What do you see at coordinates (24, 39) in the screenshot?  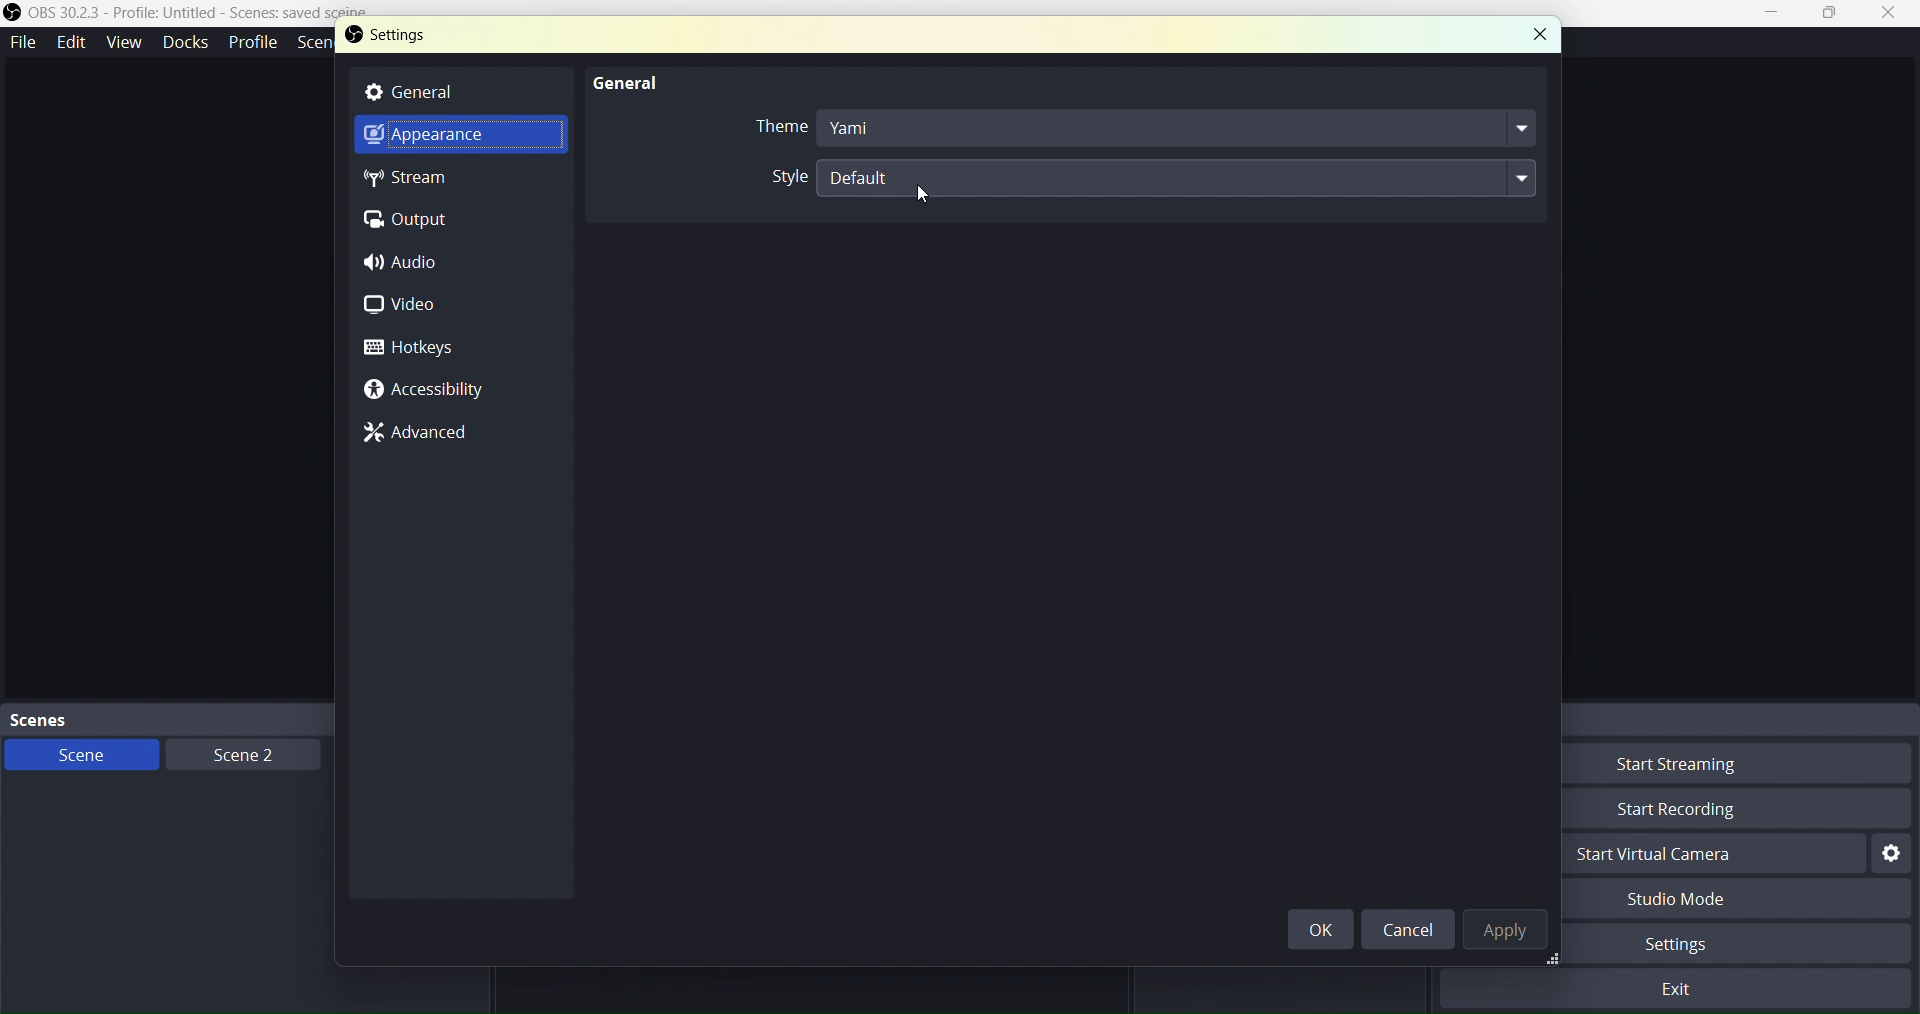 I see `File` at bounding box center [24, 39].